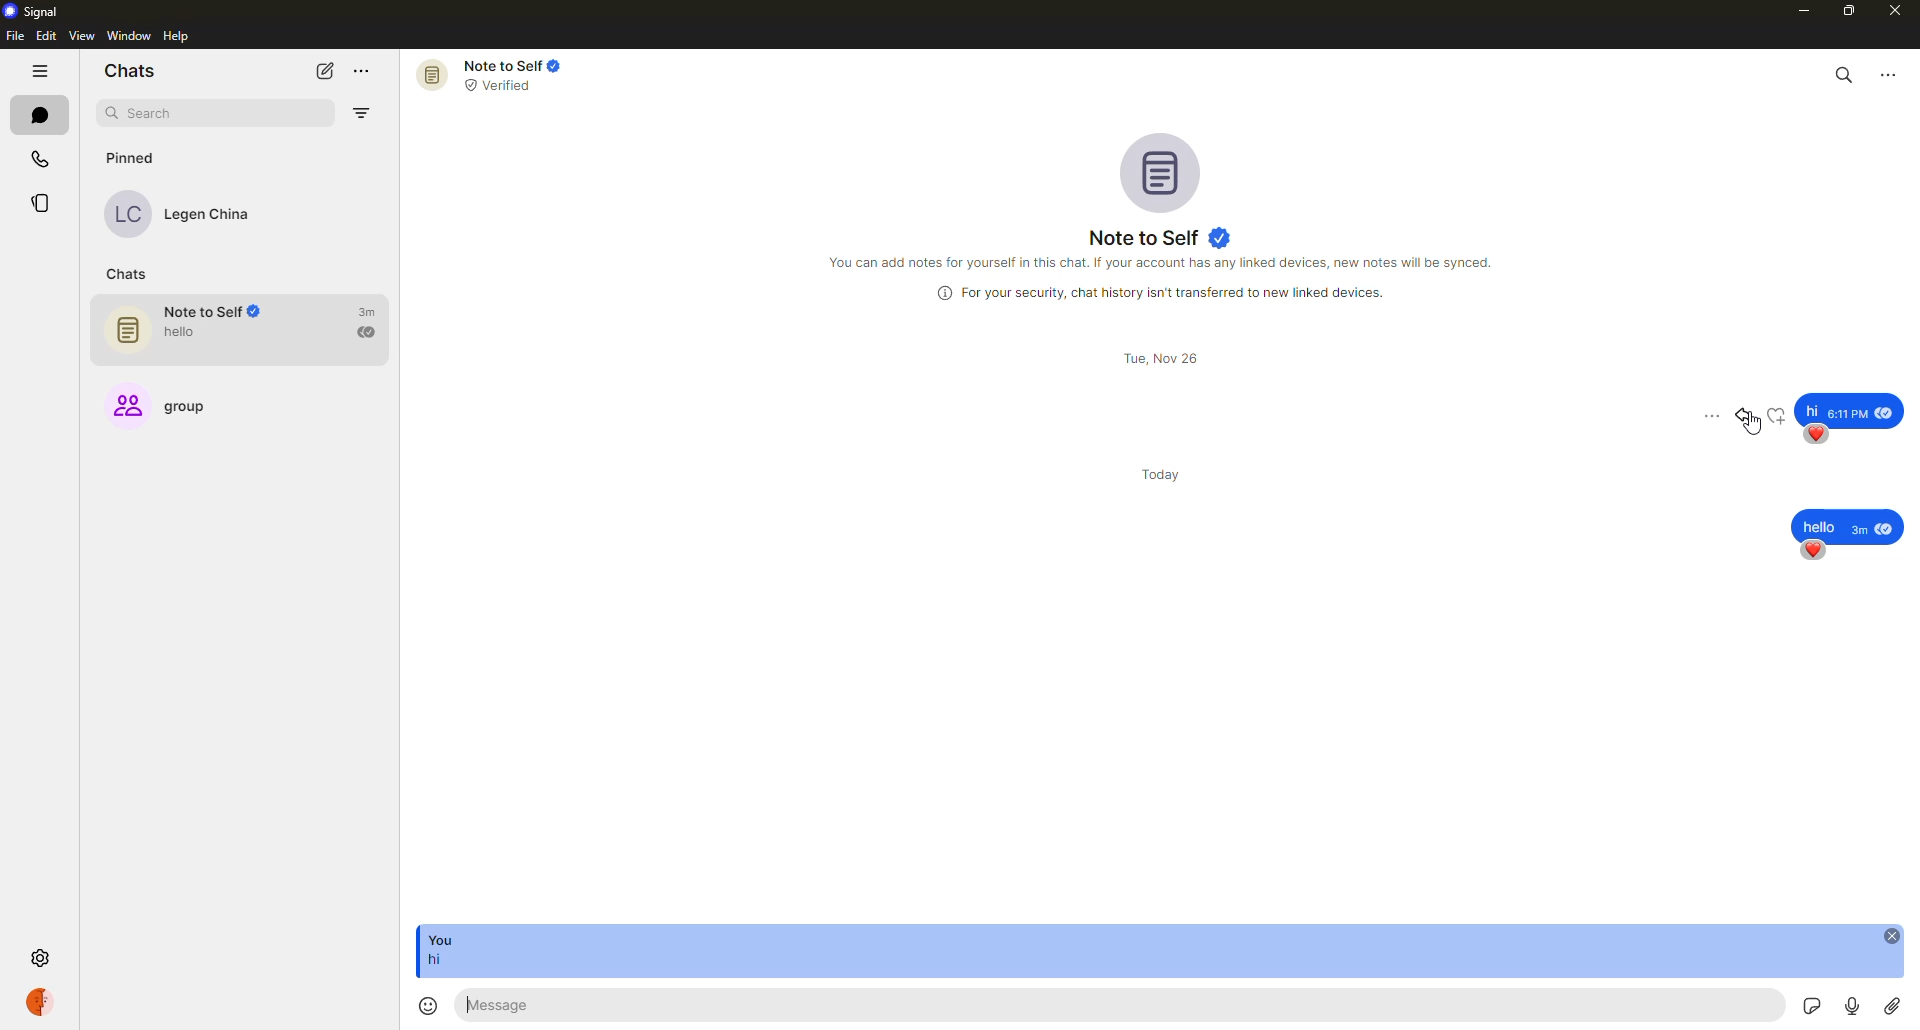  I want to click on signal, so click(33, 12).